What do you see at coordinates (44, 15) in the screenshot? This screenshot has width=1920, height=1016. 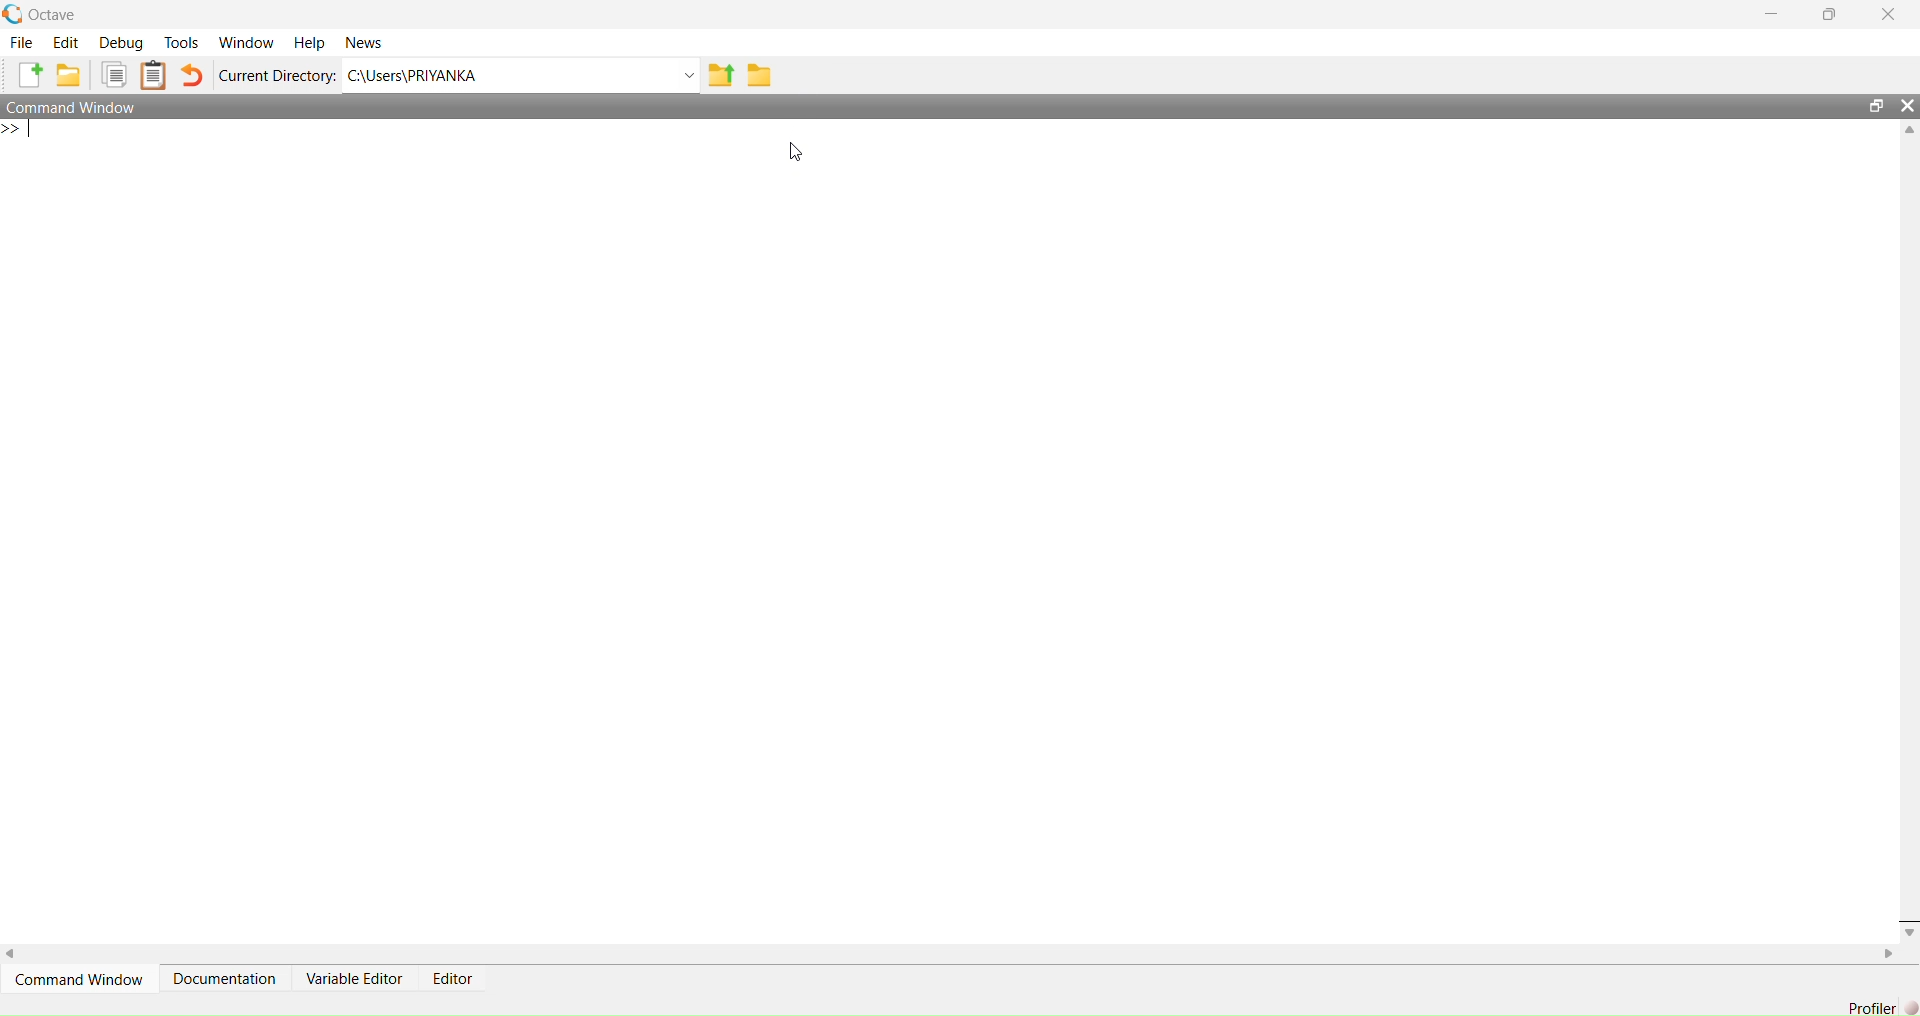 I see `Octave` at bounding box center [44, 15].